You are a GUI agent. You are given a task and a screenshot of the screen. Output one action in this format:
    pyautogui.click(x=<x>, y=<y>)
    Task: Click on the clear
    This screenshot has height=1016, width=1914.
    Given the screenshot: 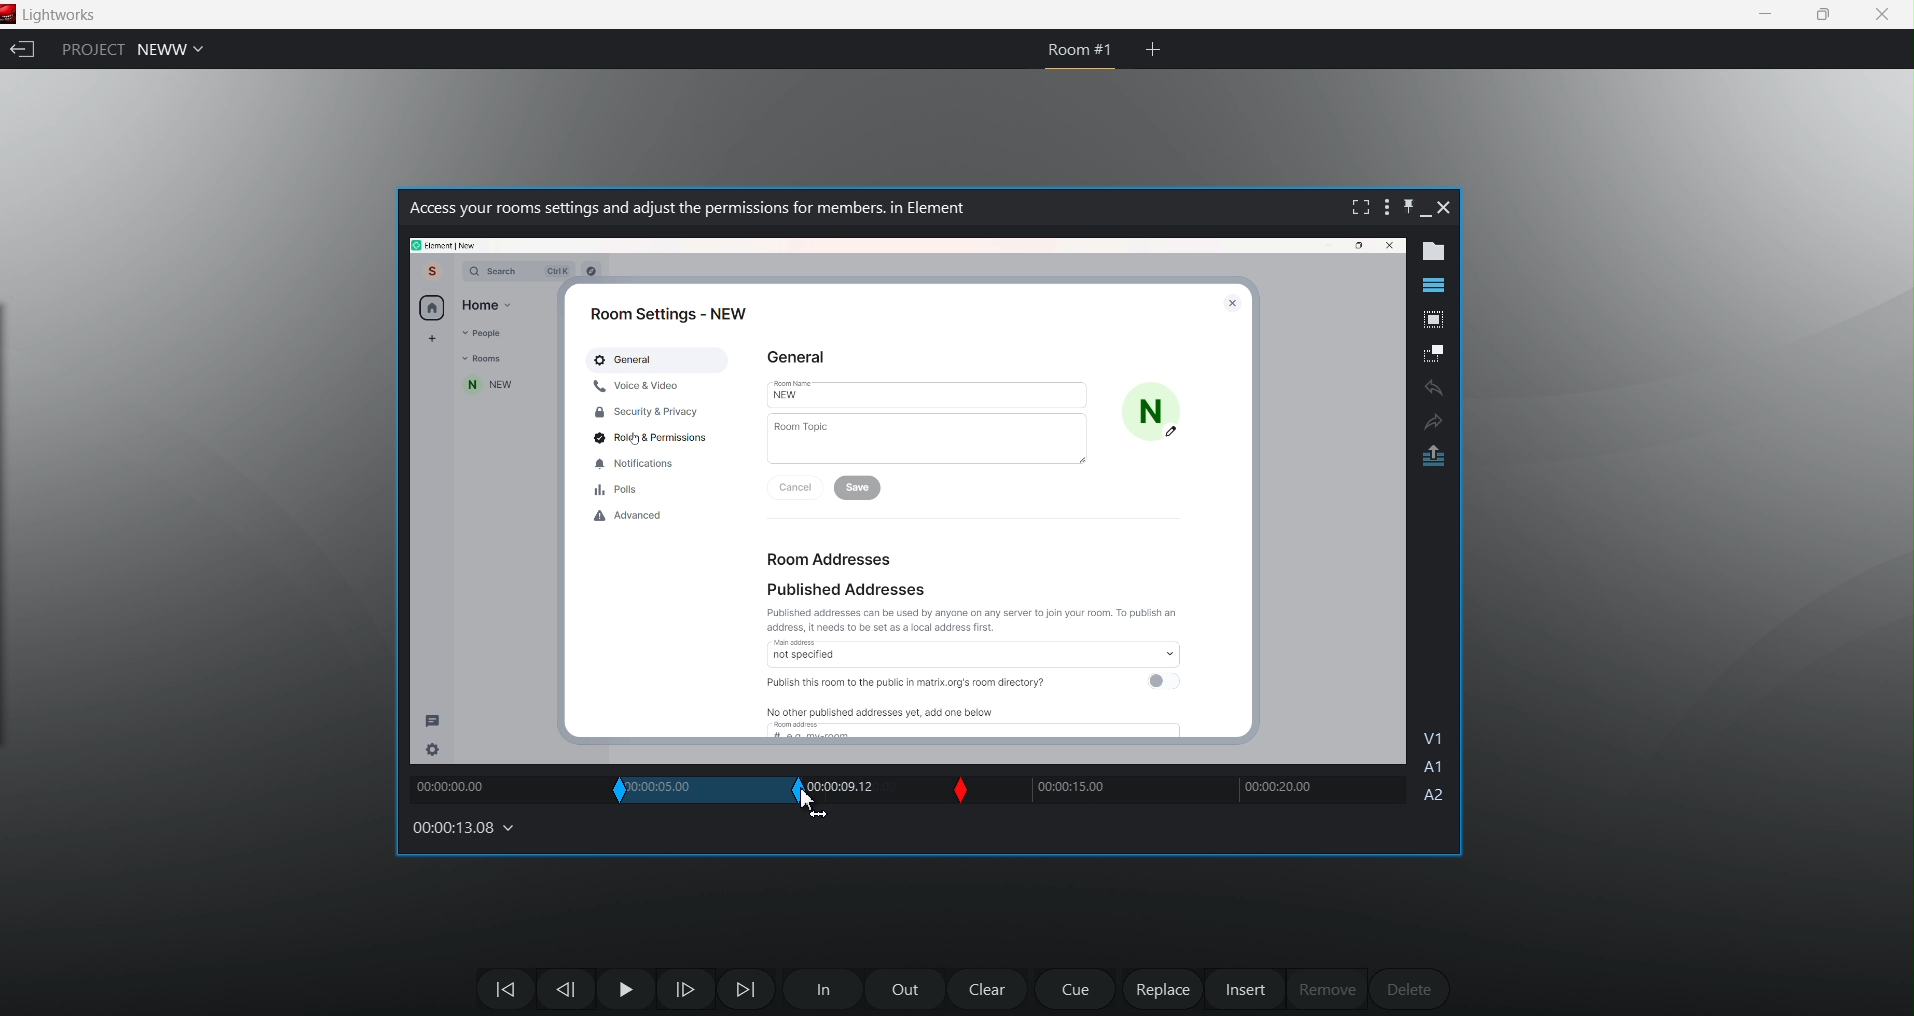 What is the action you would take?
    pyautogui.click(x=983, y=986)
    